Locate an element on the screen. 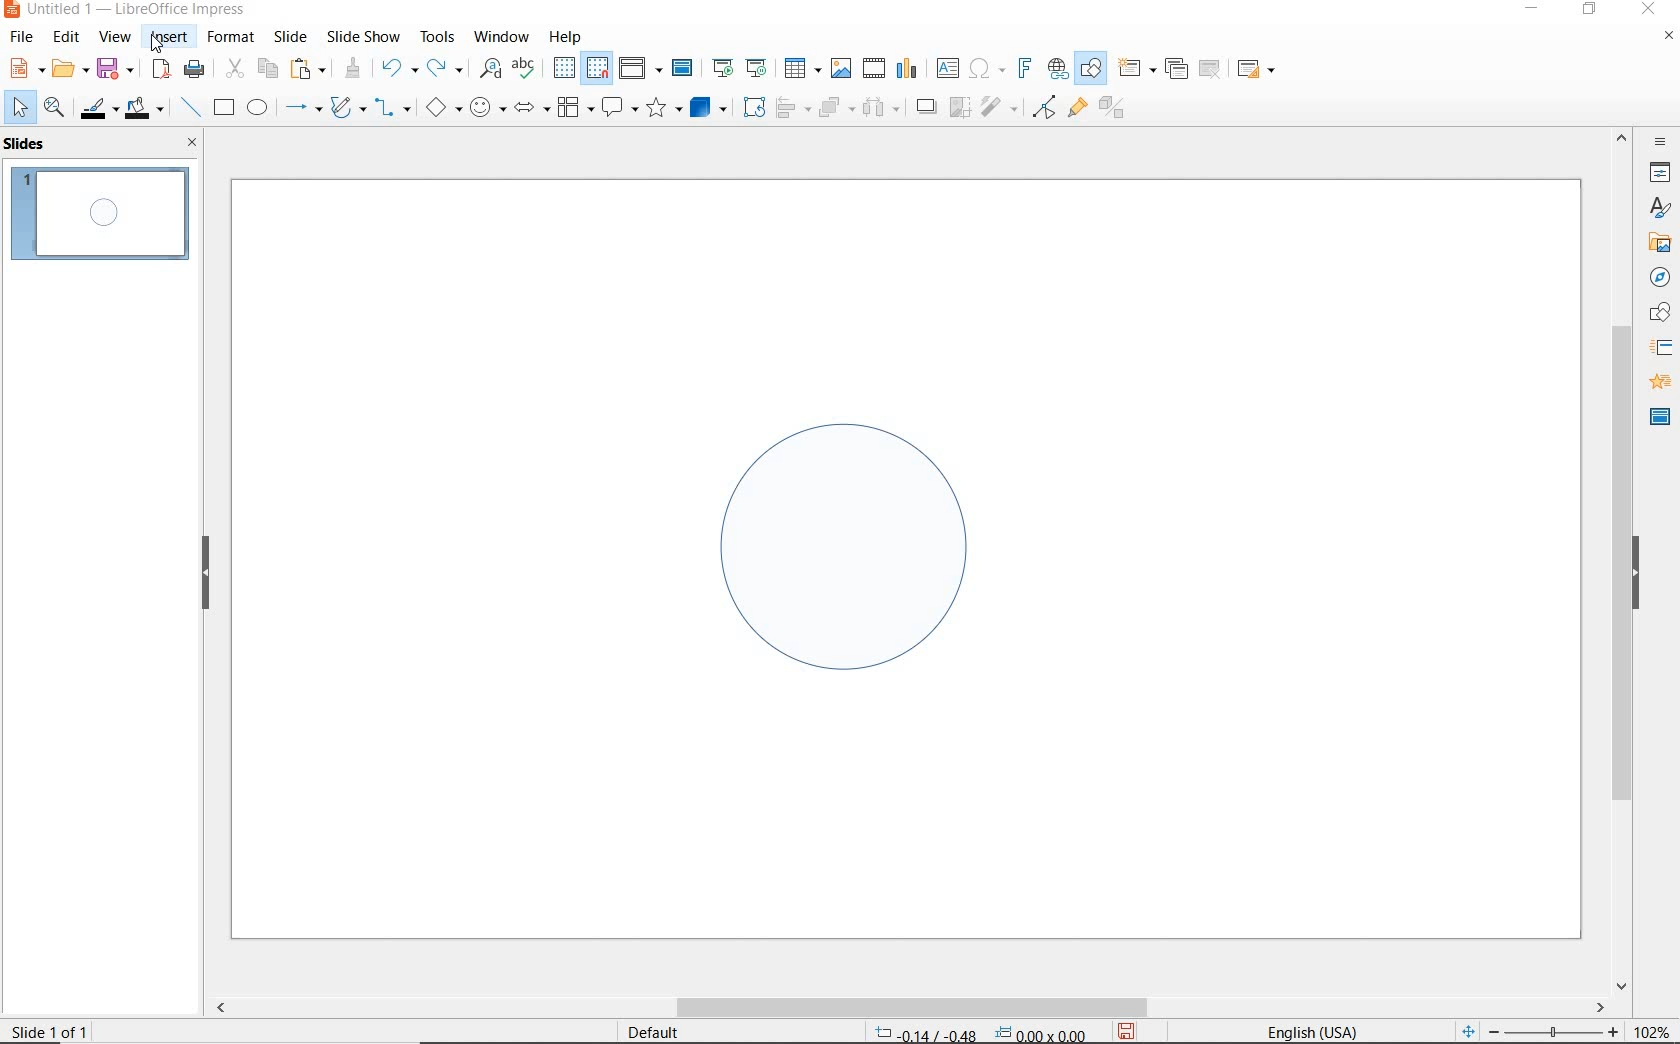  styles is located at coordinates (1660, 209).